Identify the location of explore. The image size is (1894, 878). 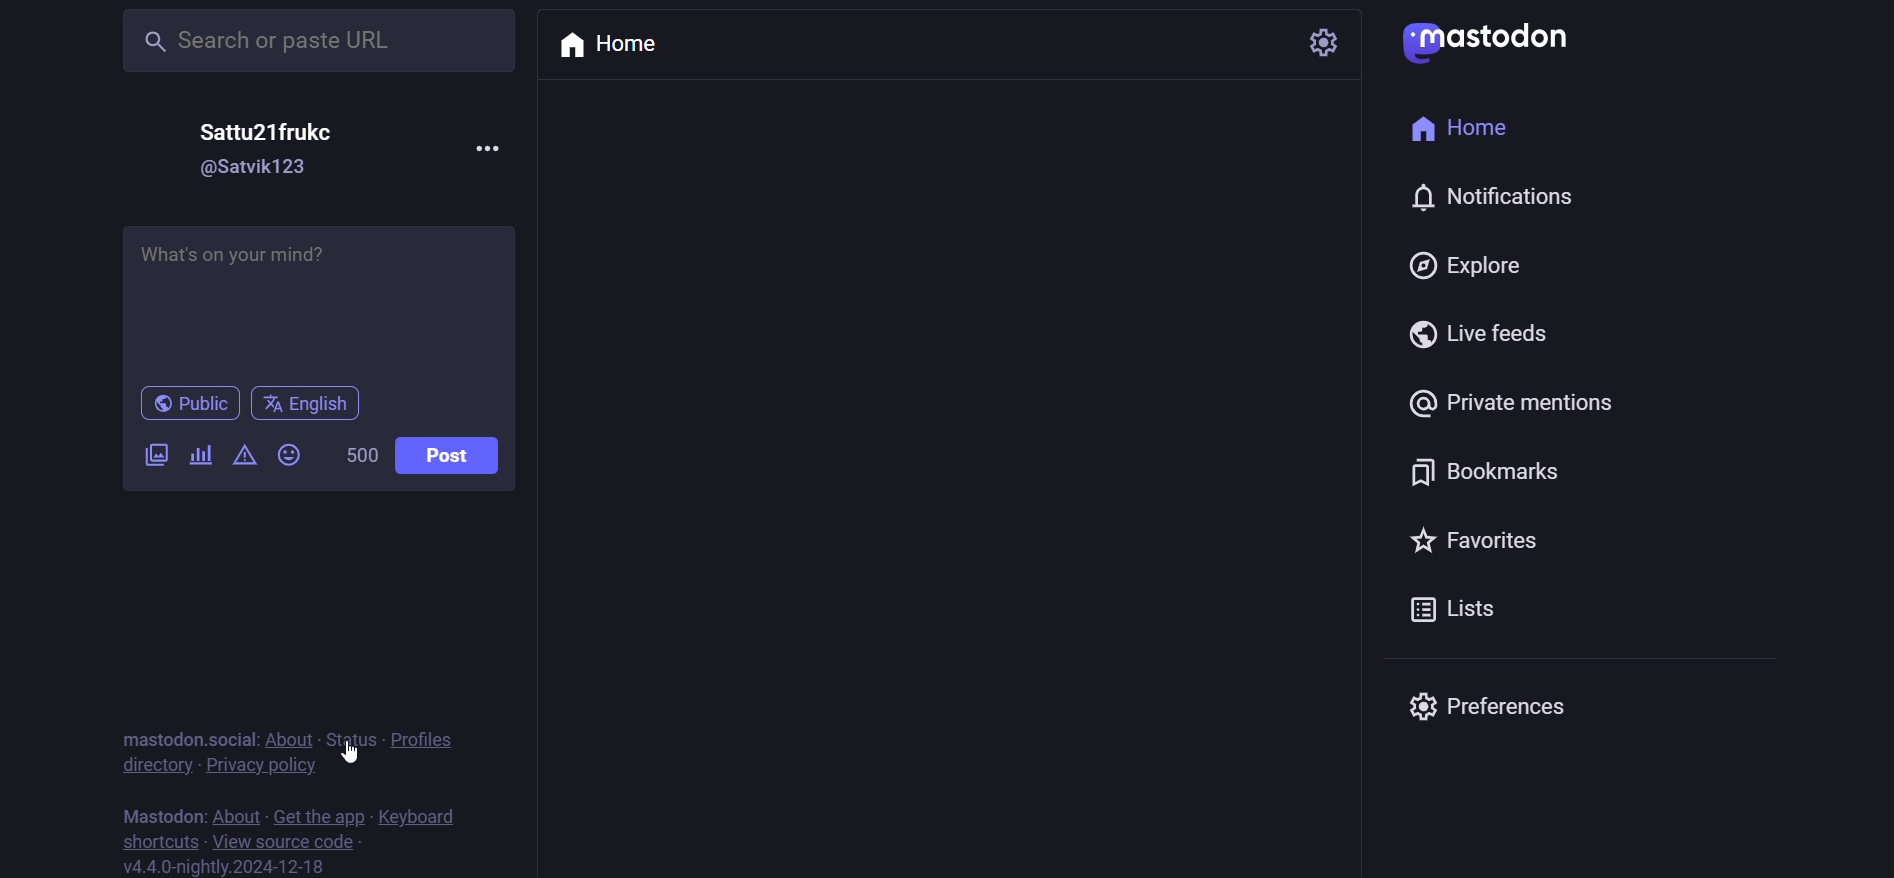
(1450, 263).